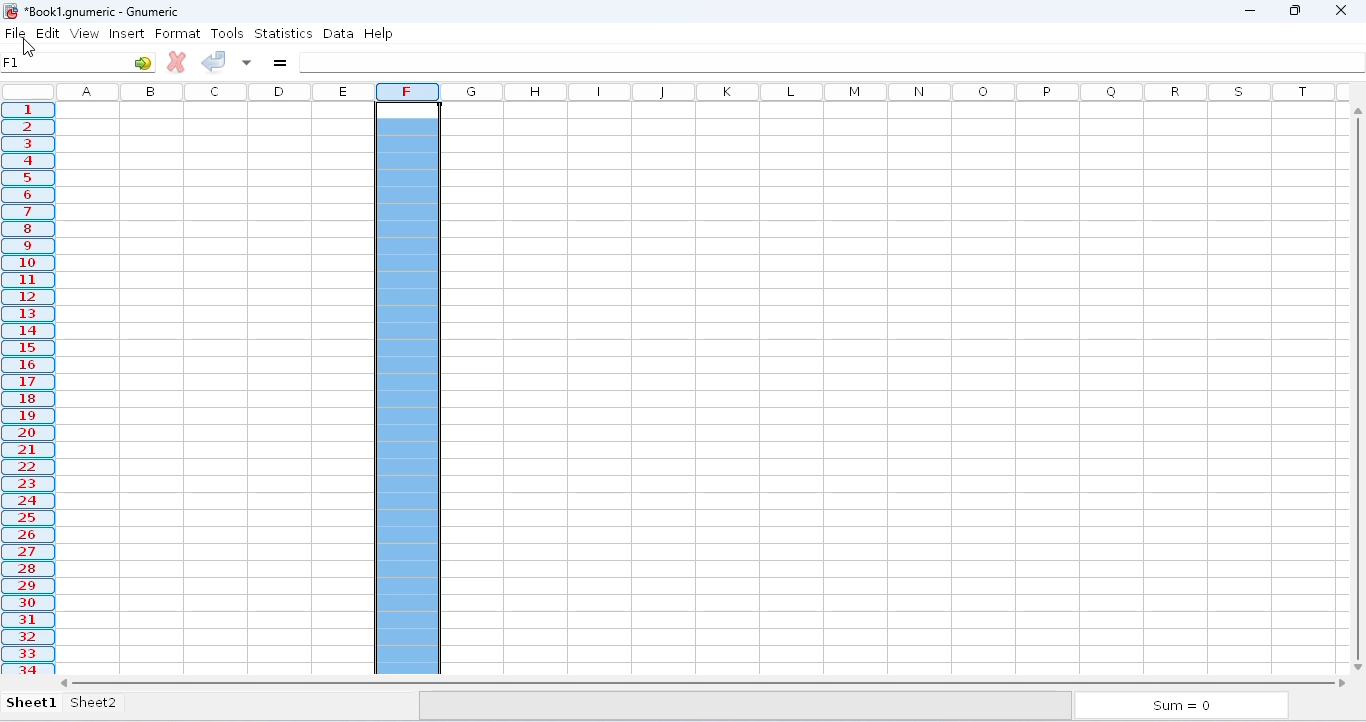 The width and height of the screenshot is (1366, 722). Describe the element at coordinates (1184, 705) in the screenshot. I see `sum = 0` at that location.